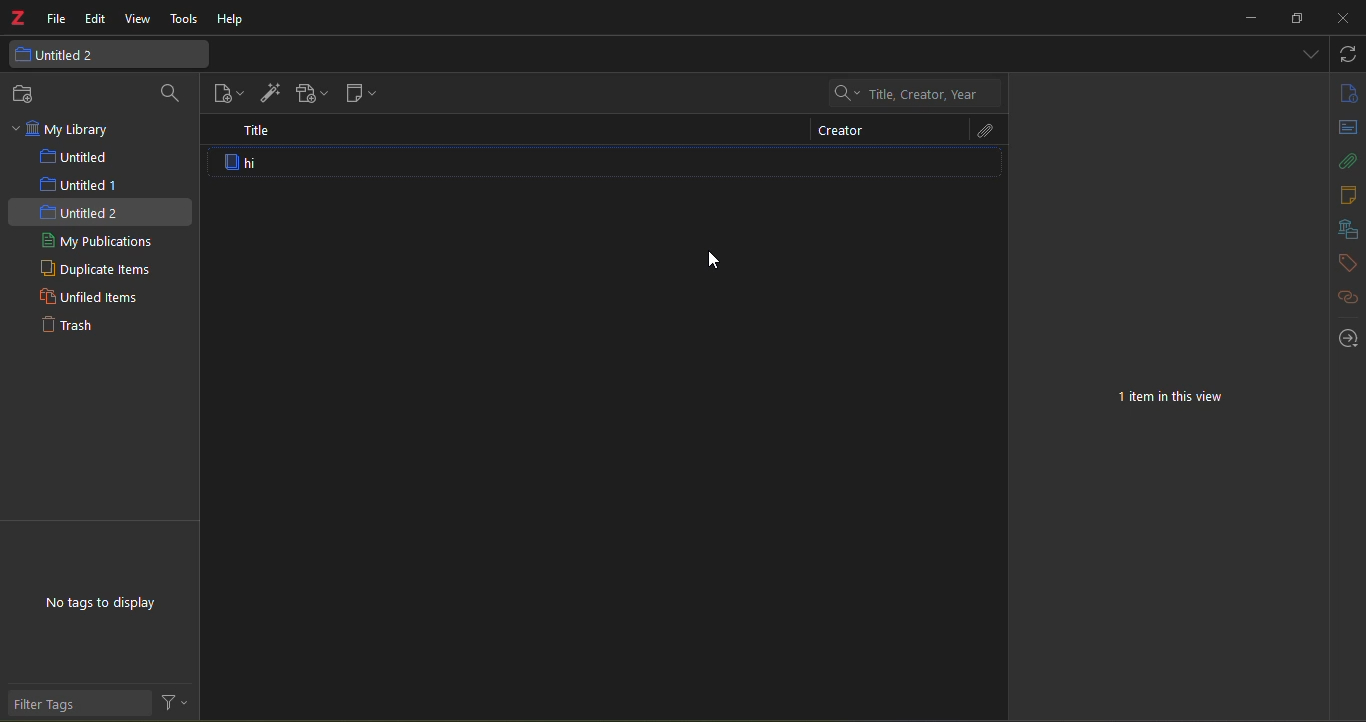 The image size is (1366, 722). What do you see at coordinates (1297, 19) in the screenshot?
I see `resize` at bounding box center [1297, 19].